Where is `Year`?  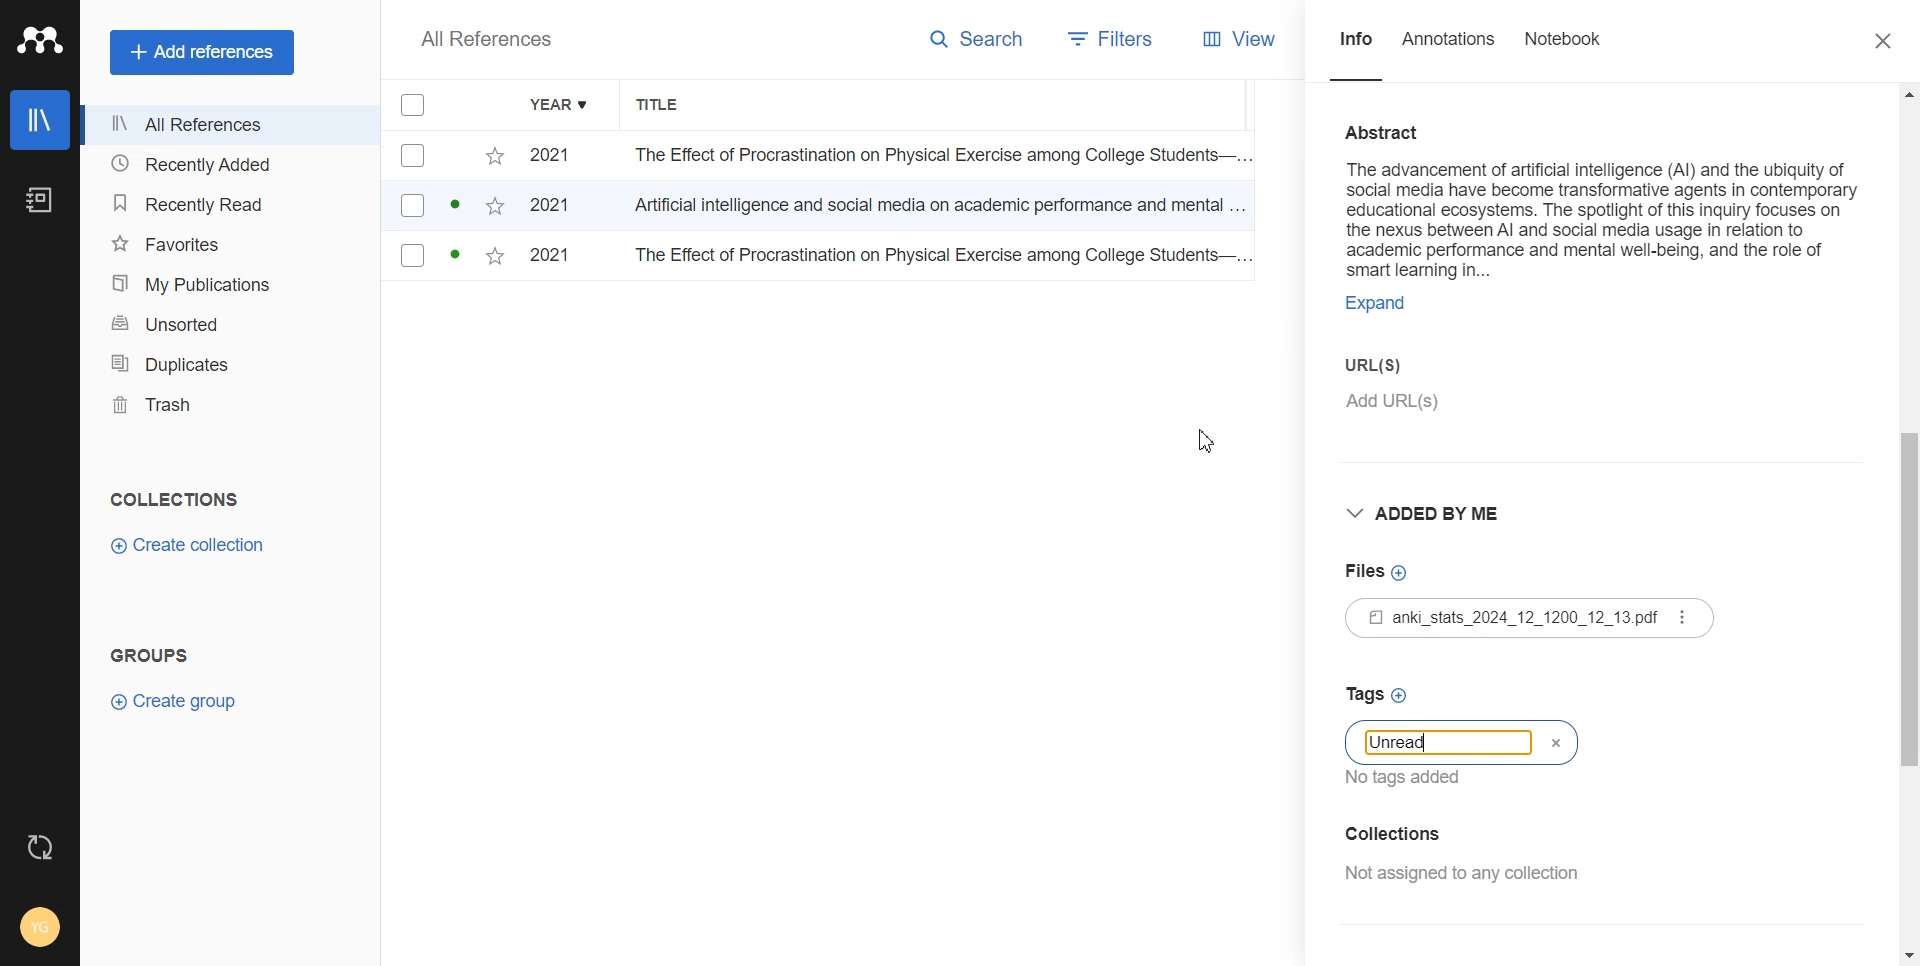 Year is located at coordinates (561, 106).